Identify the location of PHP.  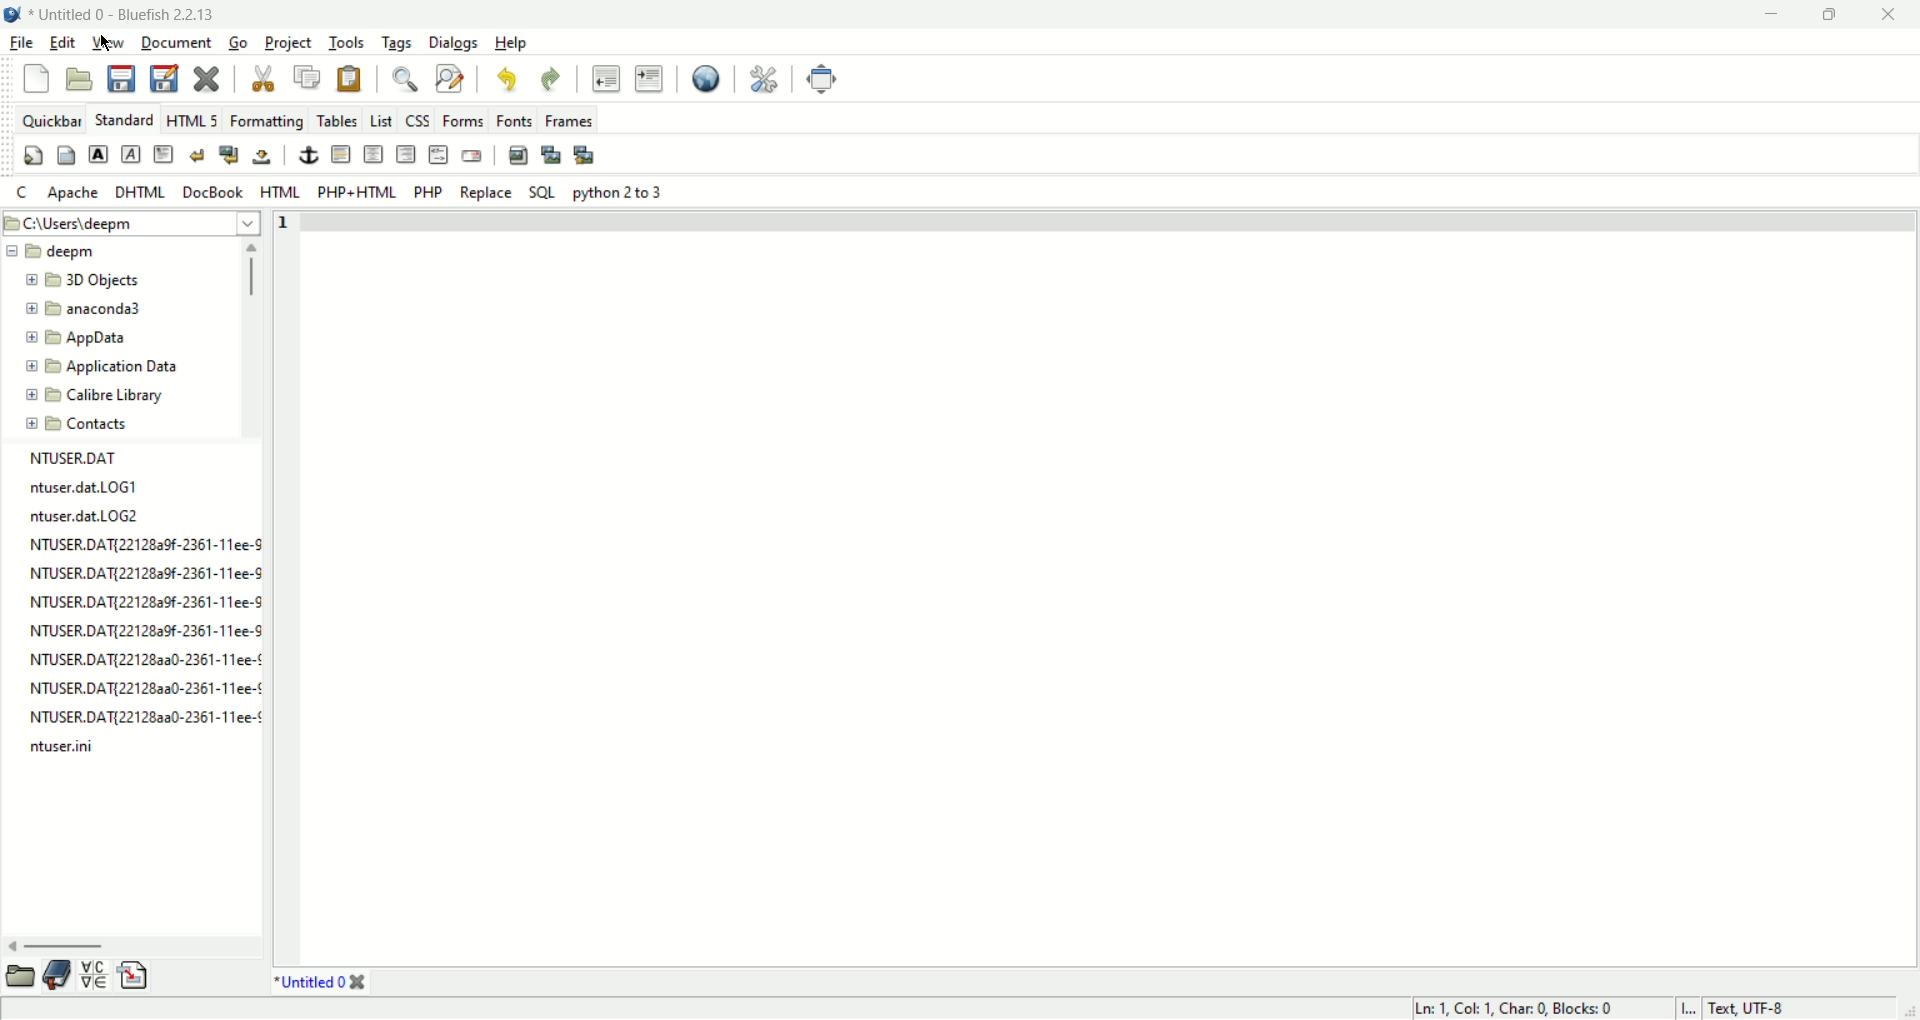
(430, 190).